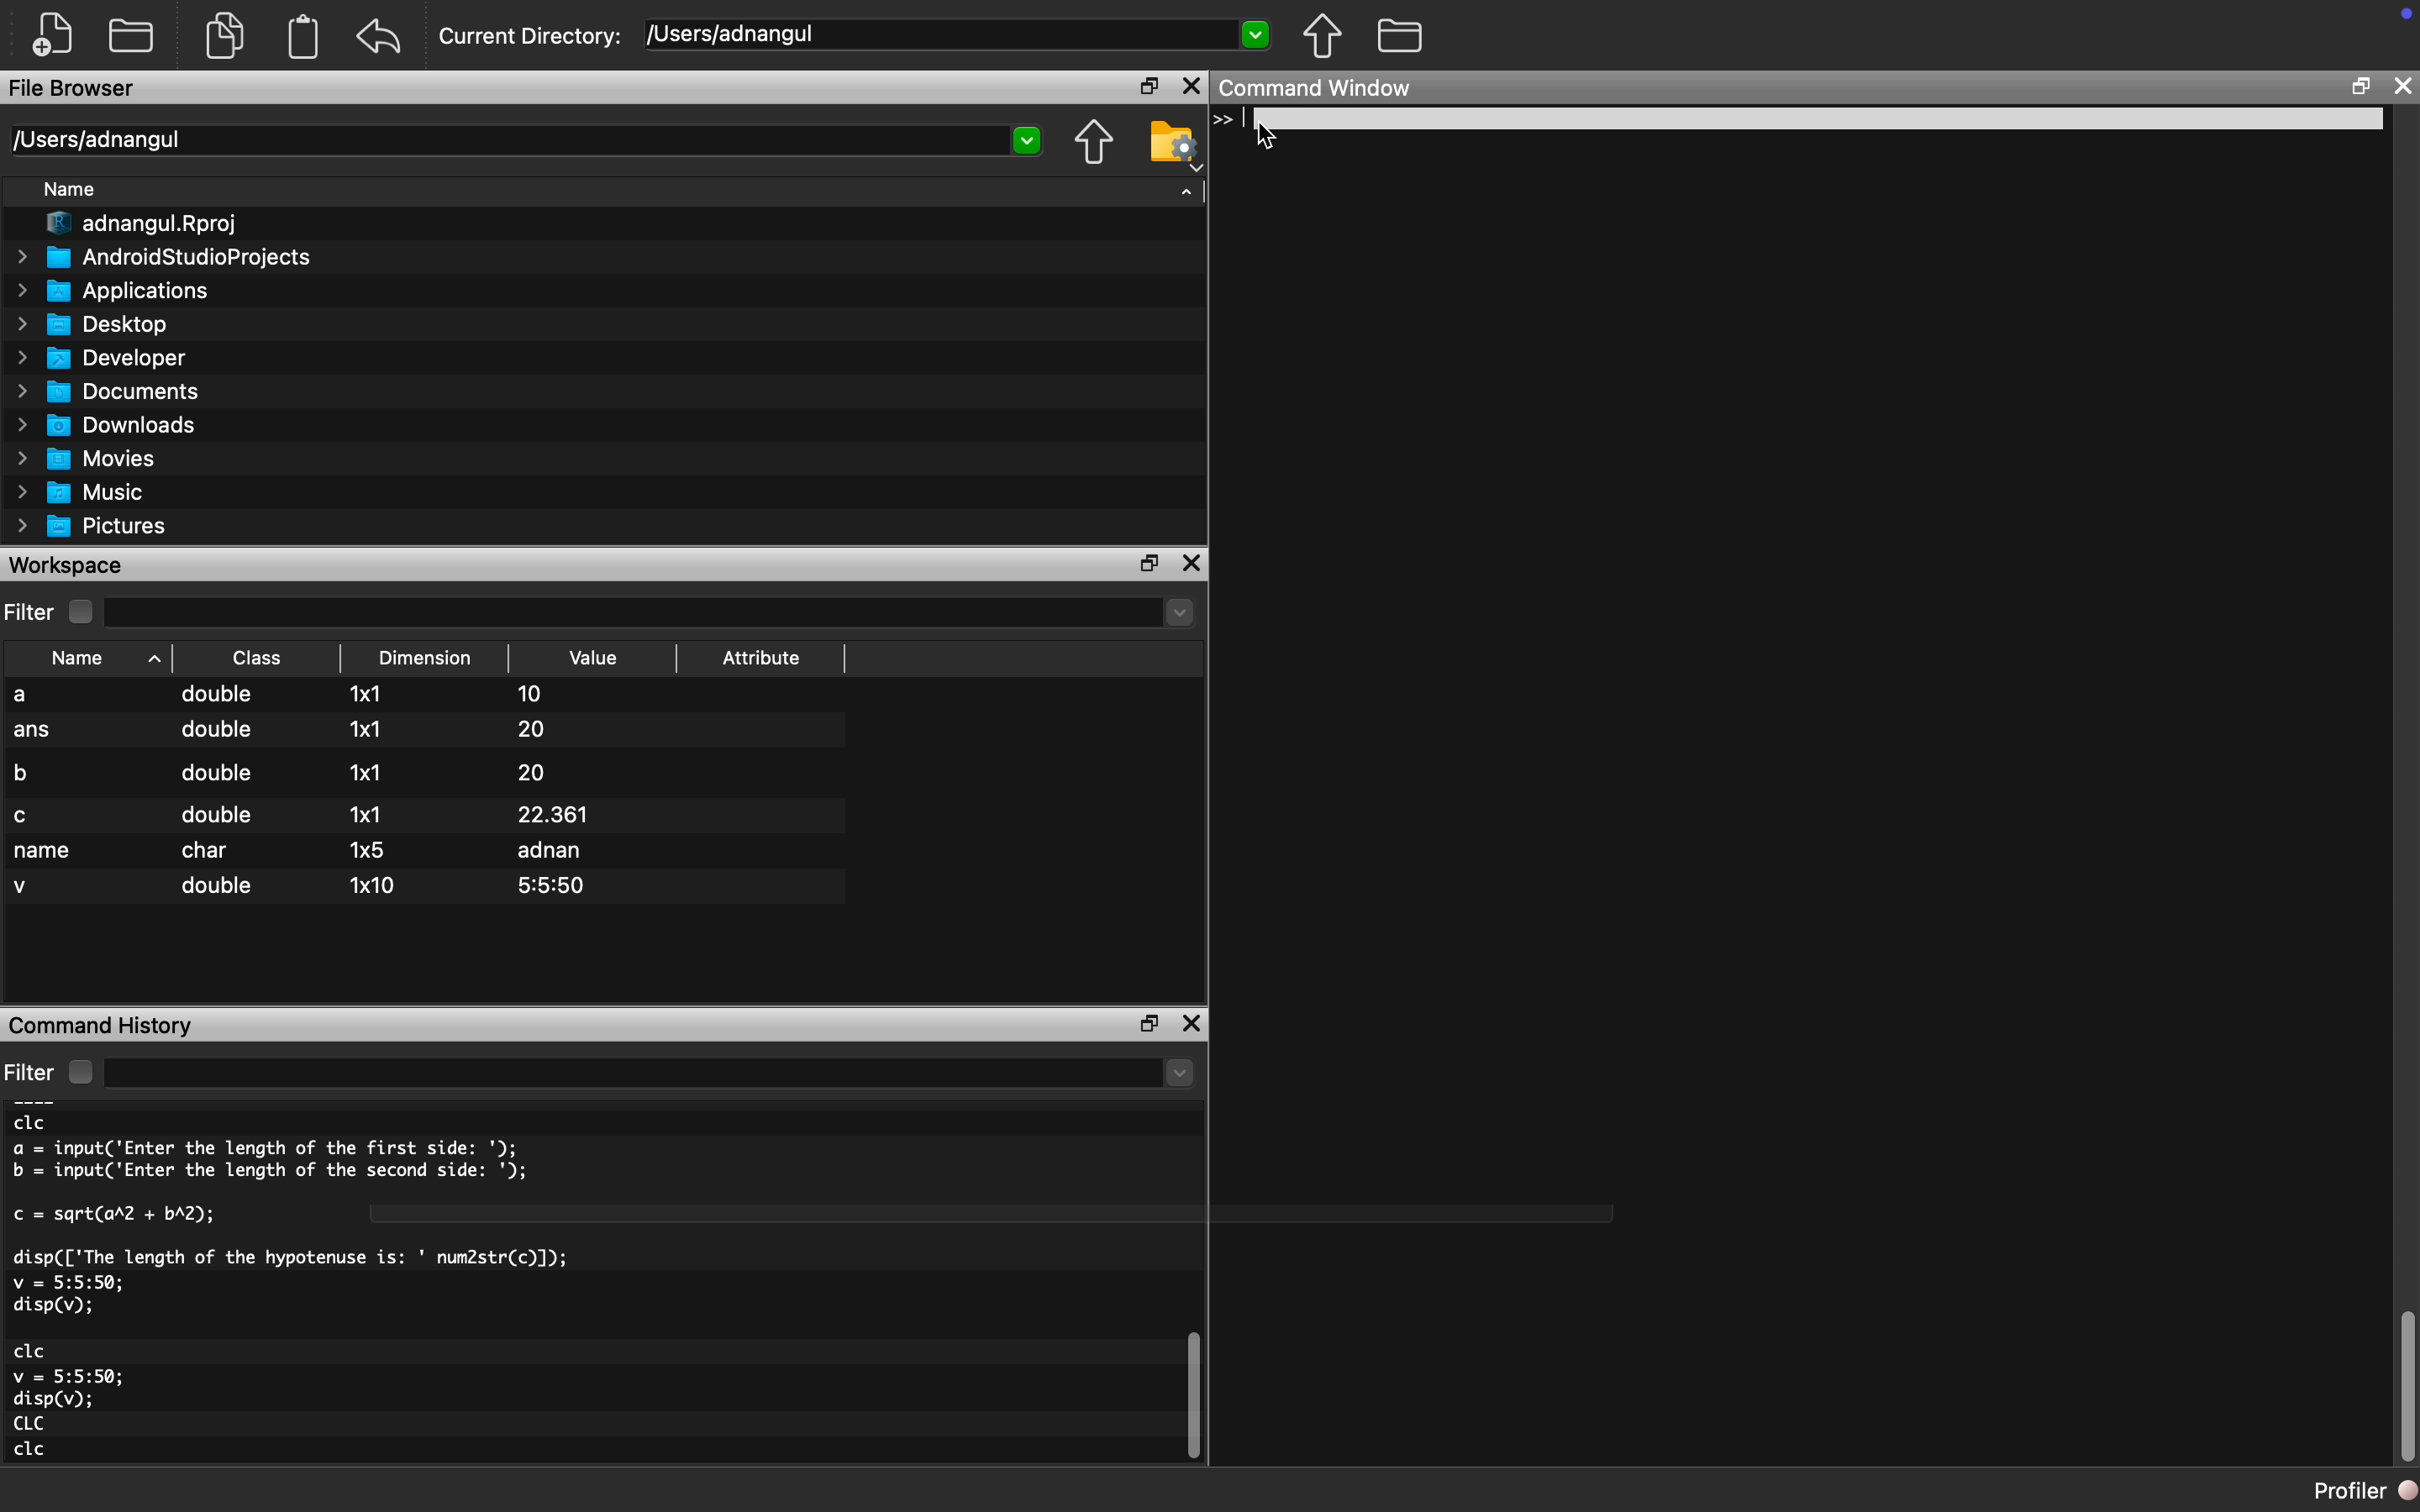 The image size is (2420, 1512). I want to click on one directory up, so click(1329, 40).